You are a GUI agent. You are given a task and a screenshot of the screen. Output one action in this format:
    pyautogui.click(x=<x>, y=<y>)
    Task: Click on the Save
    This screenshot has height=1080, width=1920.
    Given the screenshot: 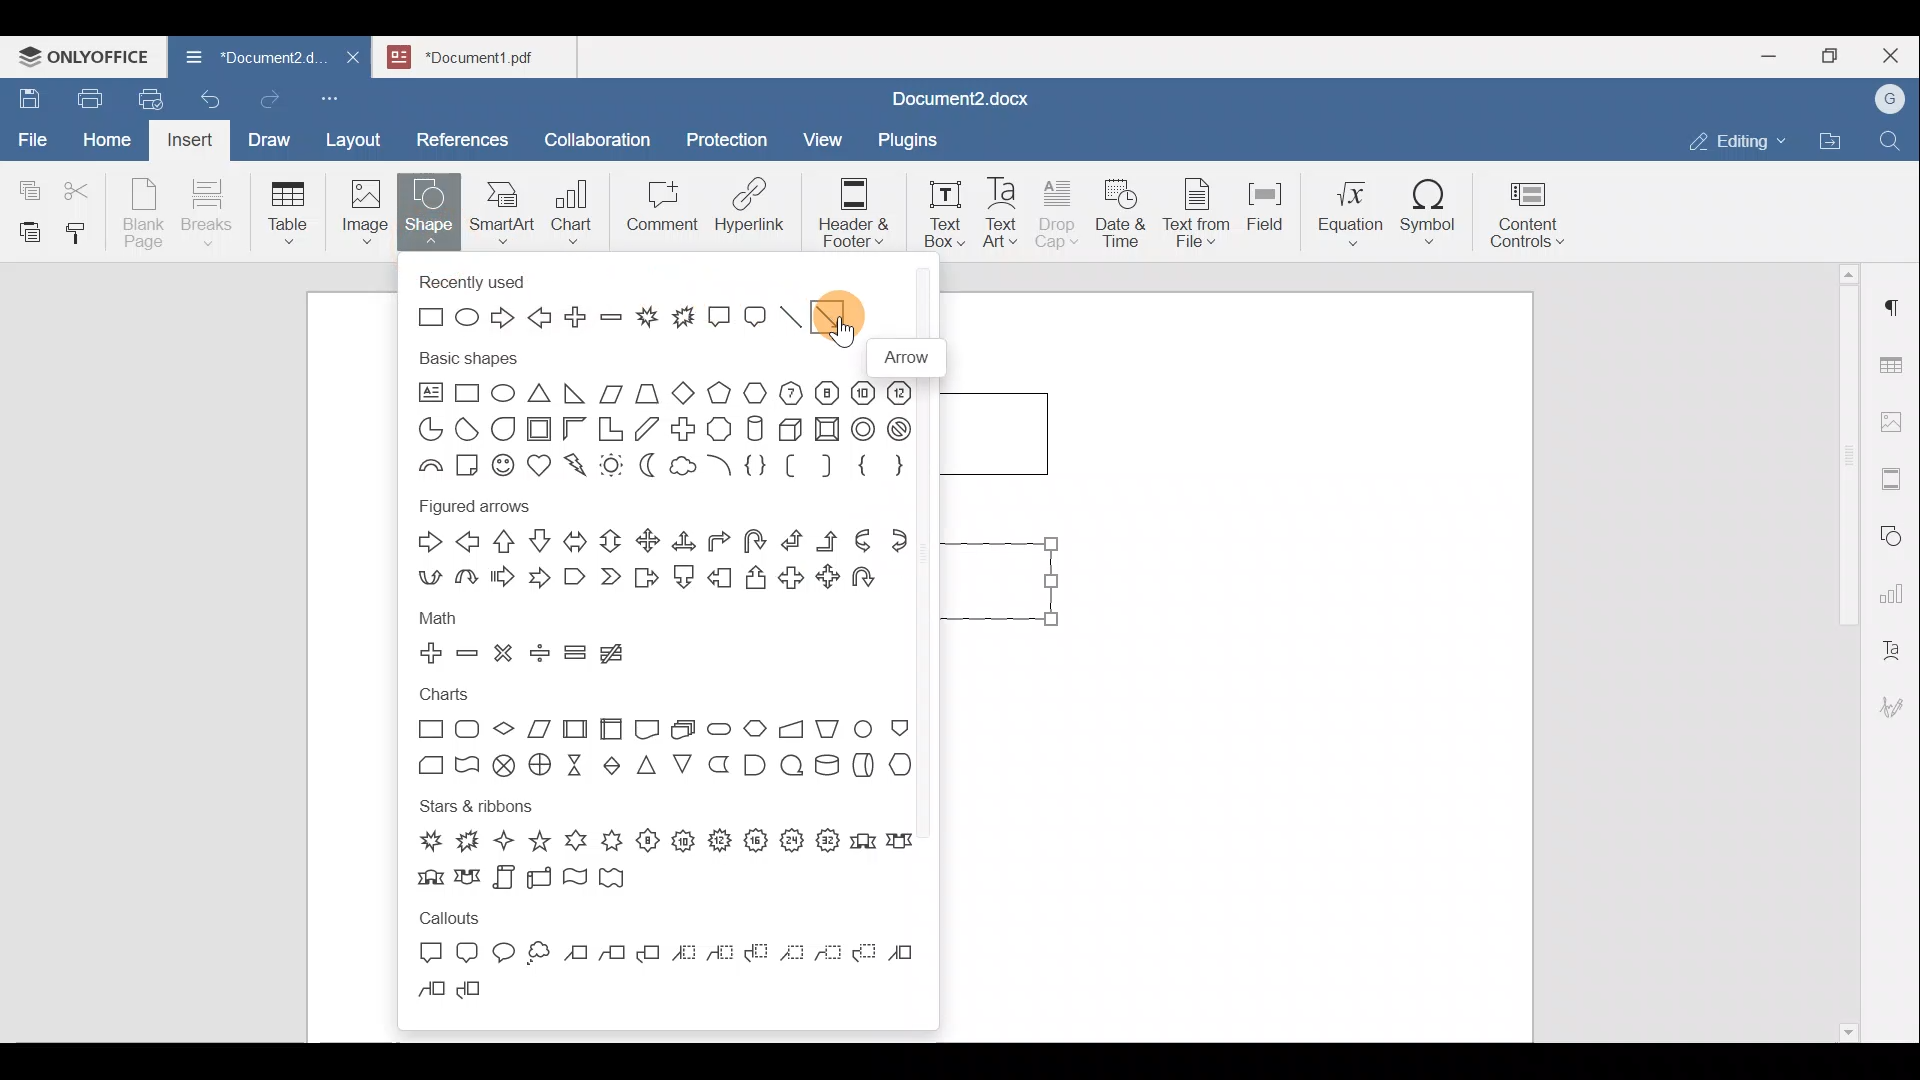 What is the action you would take?
    pyautogui.click(x=28, y=94)
    